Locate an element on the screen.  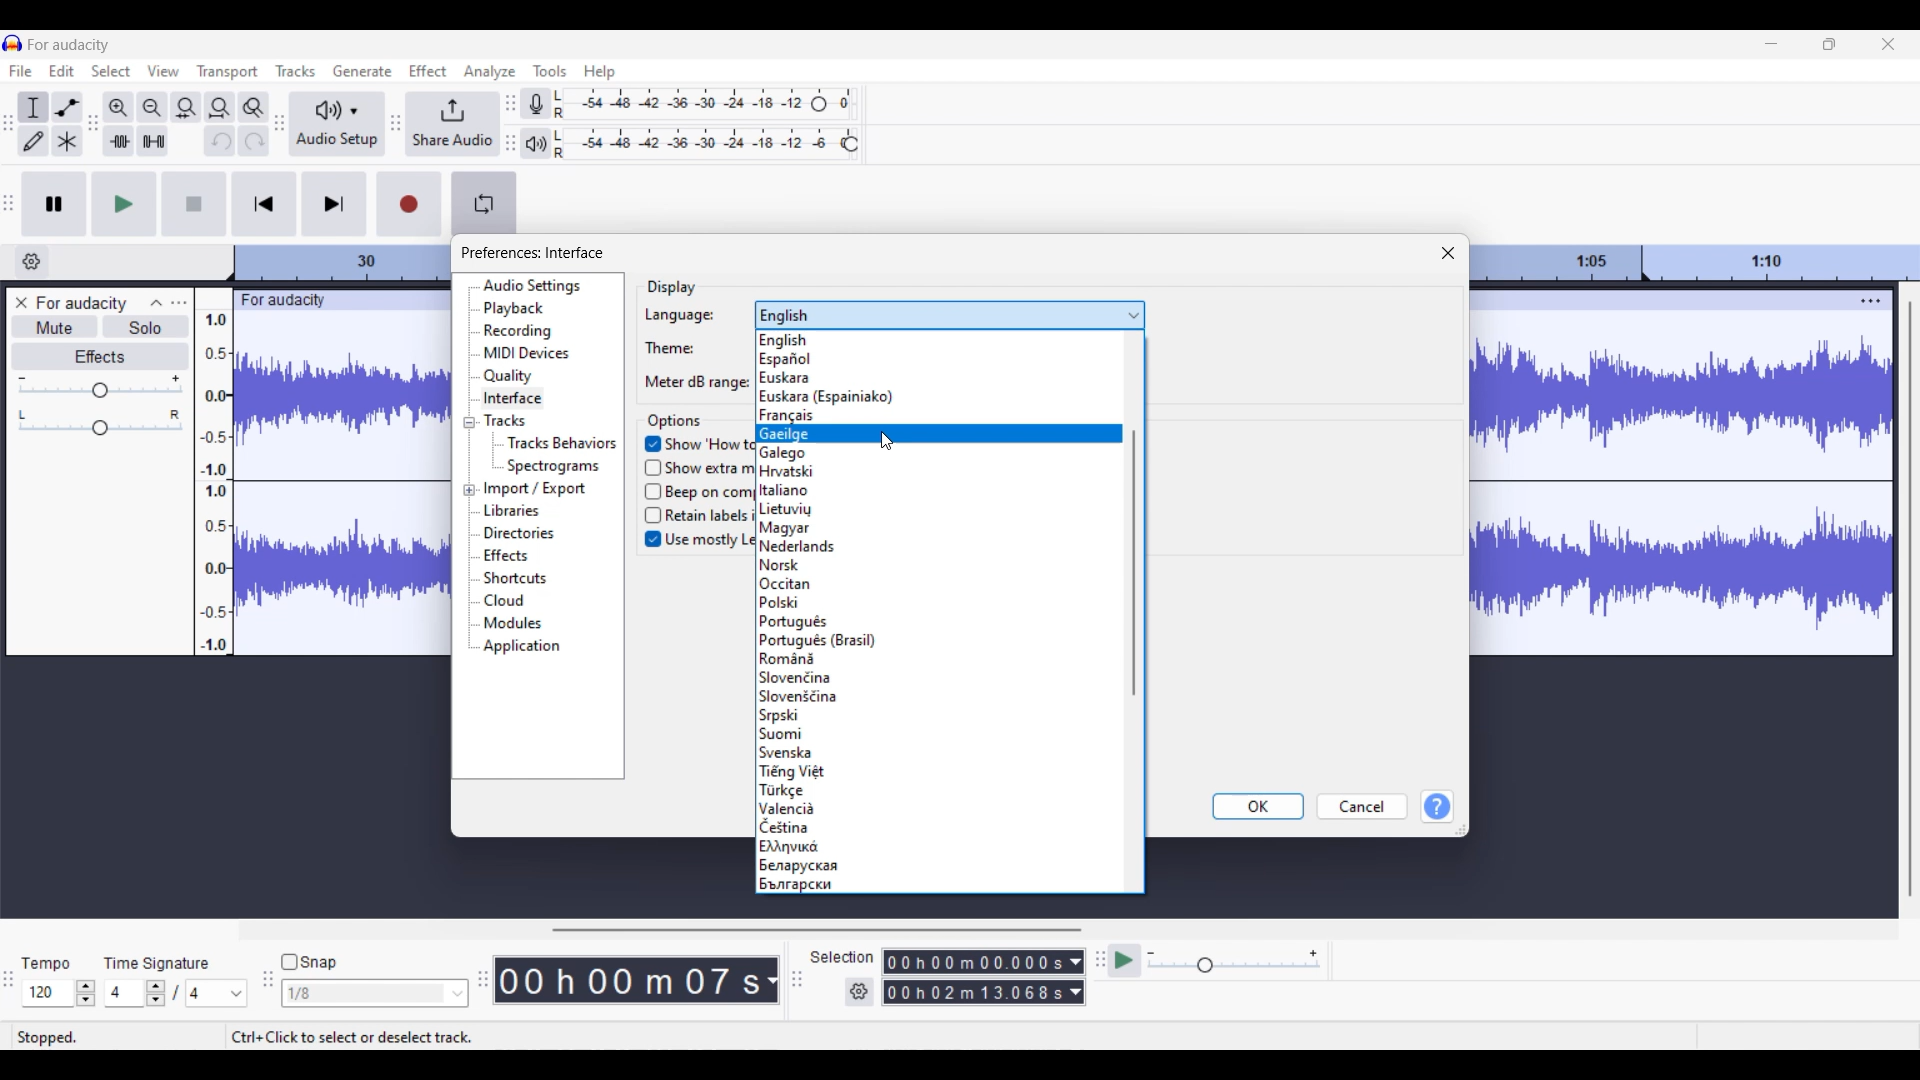
Quality is located at coordinates (508, 376).